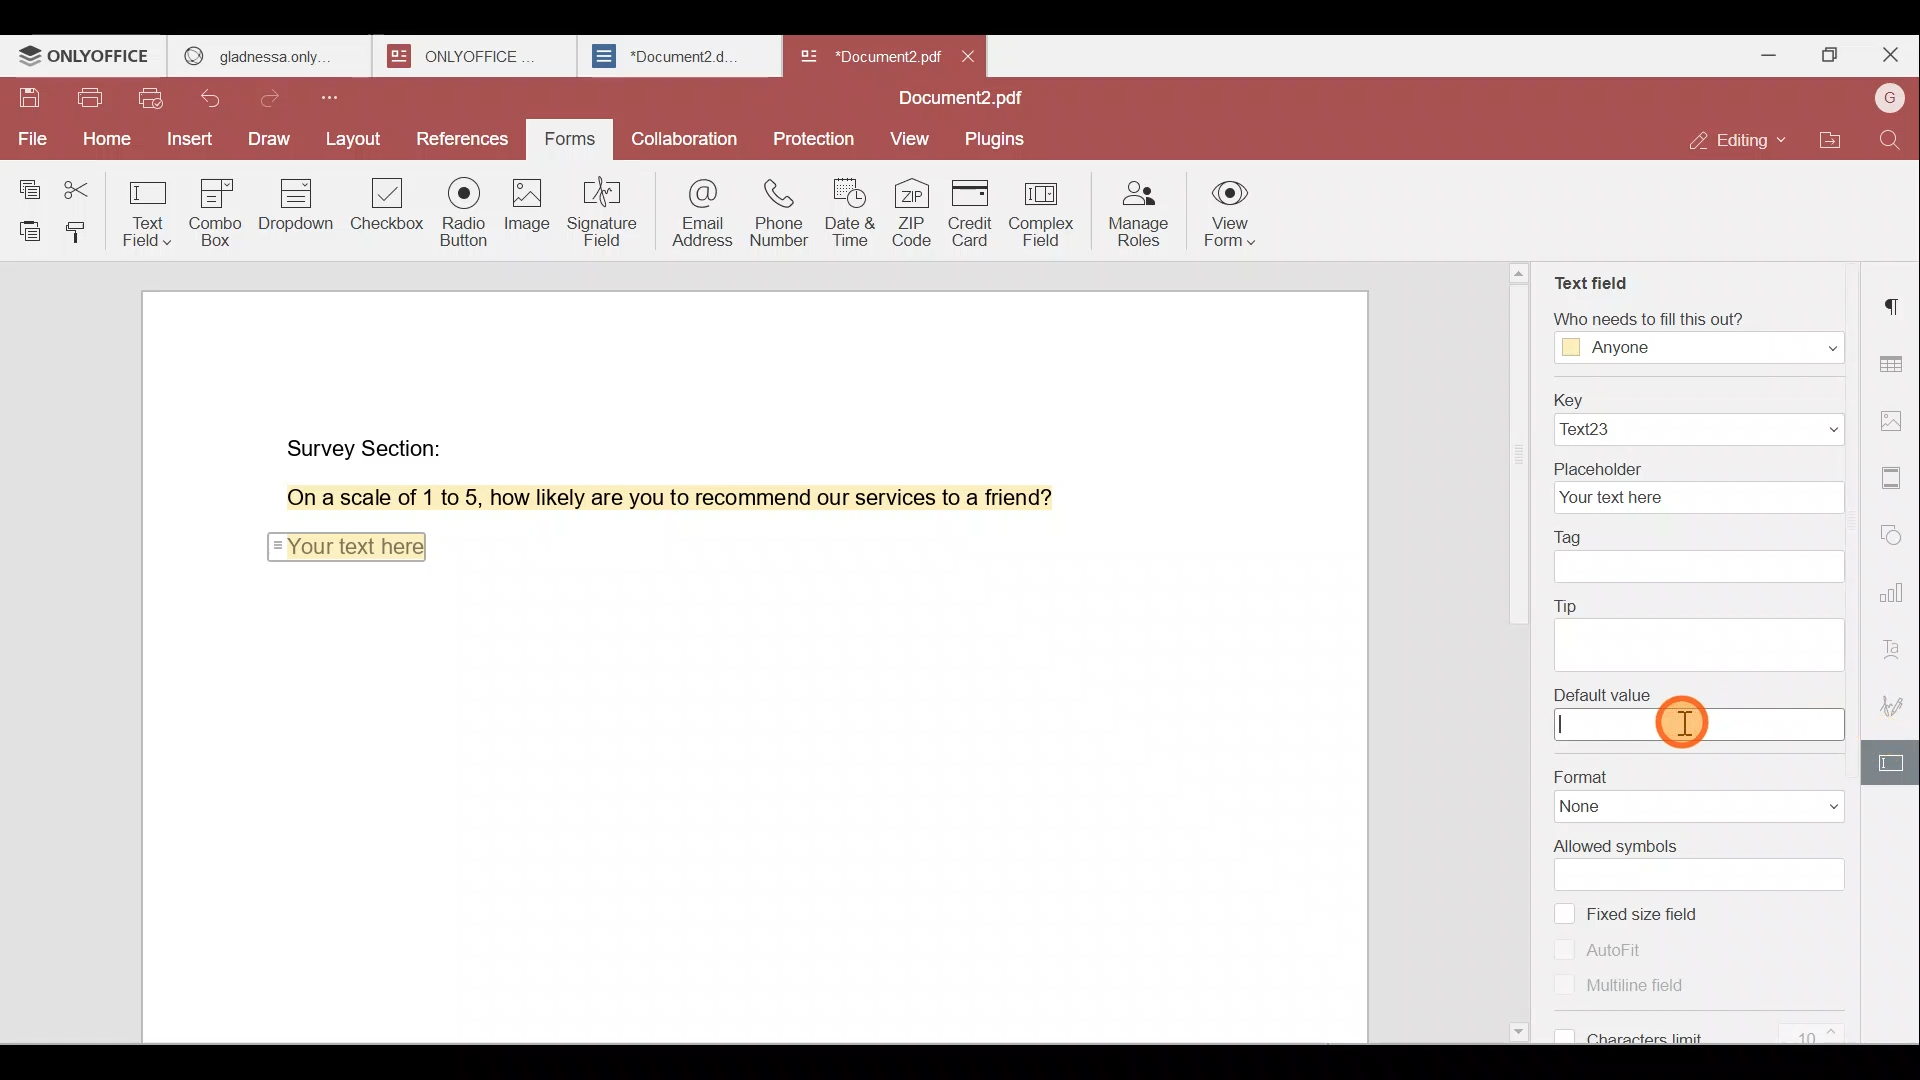  Describe the element at coordinates (1687, 720) in the screenshot. I see `Cursor` at that location.